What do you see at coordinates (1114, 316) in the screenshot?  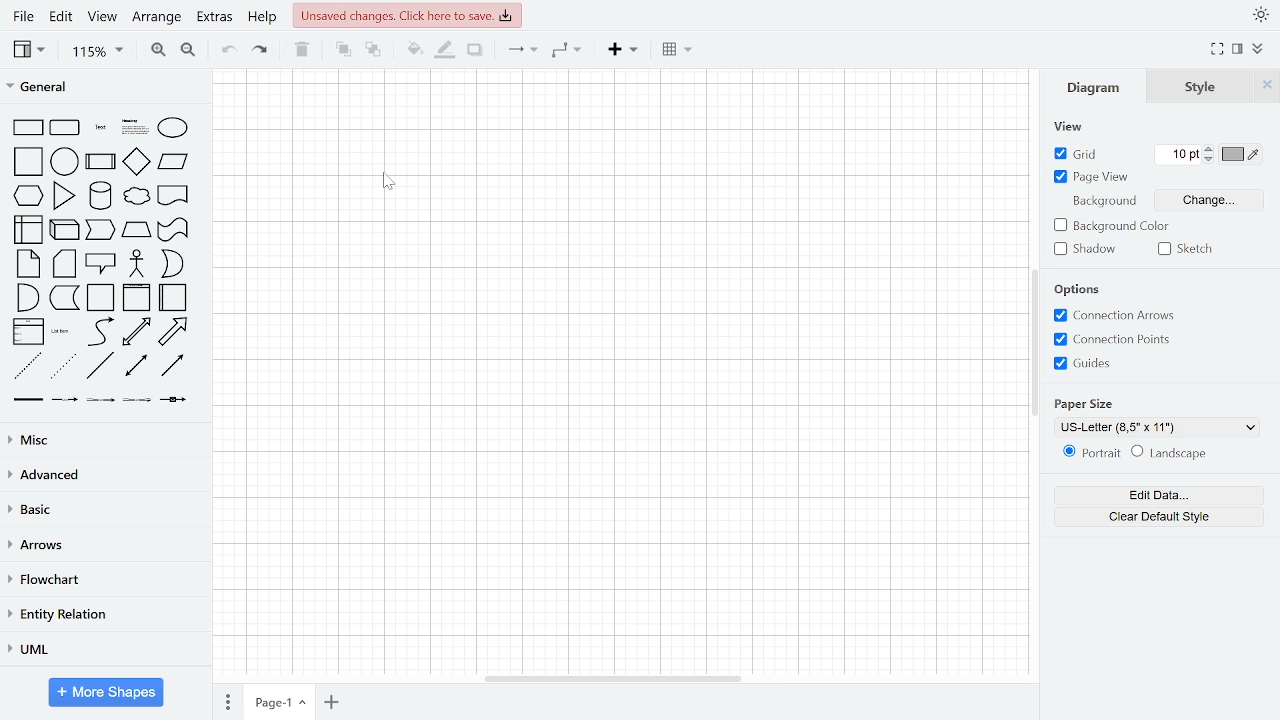 I see `connection arrows` at bounding box center [1114, 316].